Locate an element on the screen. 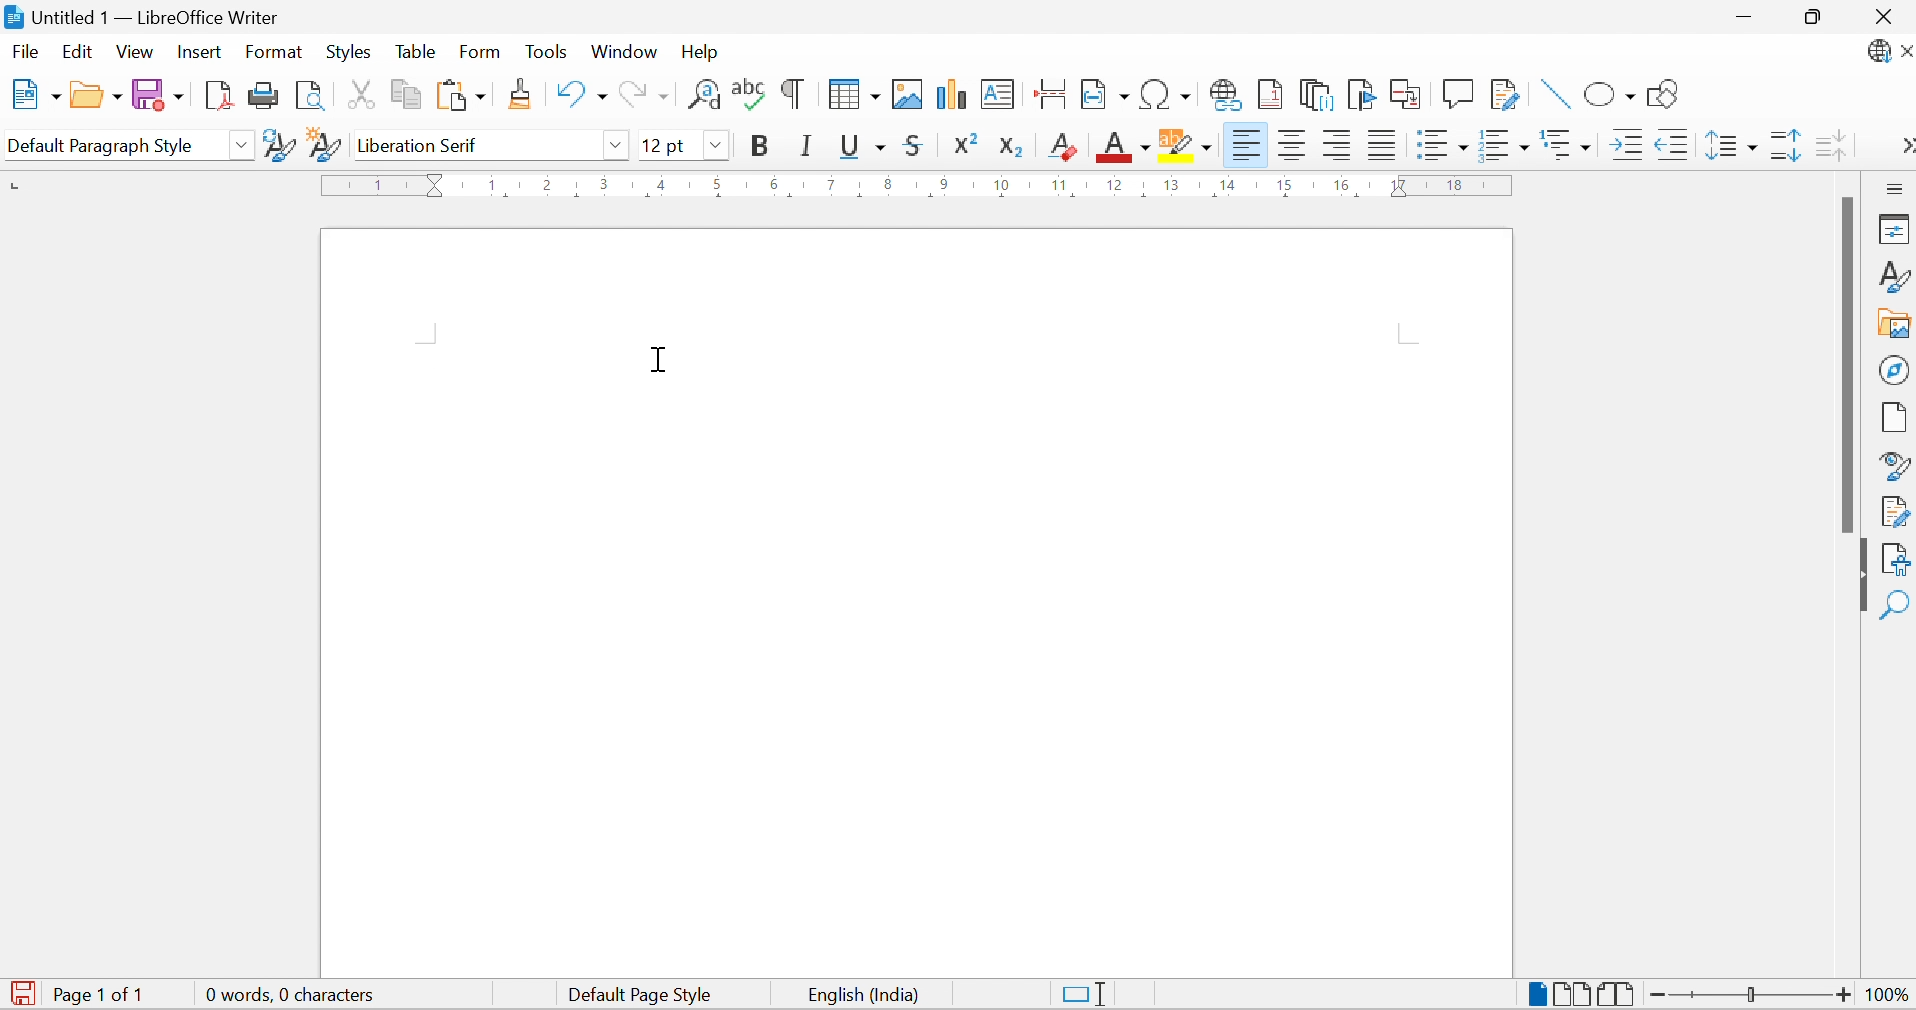  Justified is located at coordinates (1381, 145).